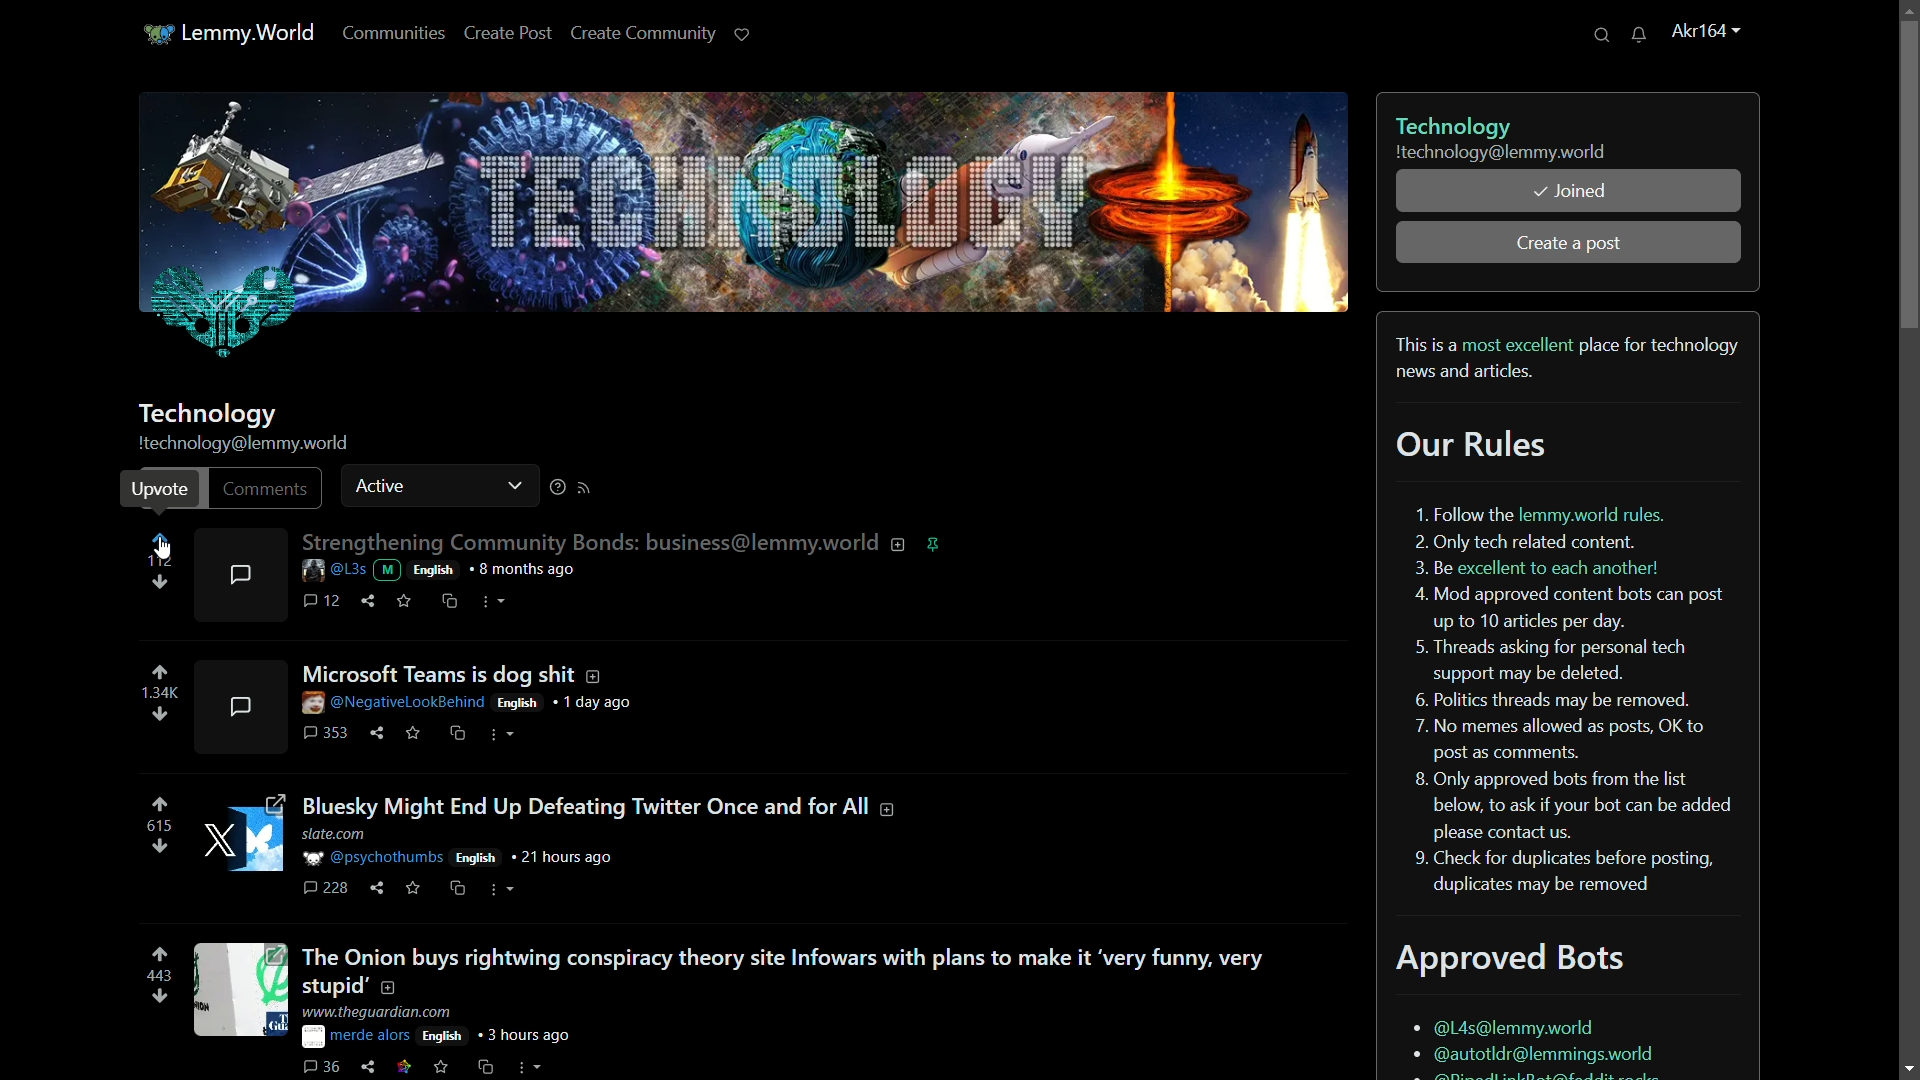 Image resolution: width=1920 pixels, height=1080 pixels. What do you see at coordinates (160, 804) in the screenshot?
I see `upvote` at bounding box center [160, 804].